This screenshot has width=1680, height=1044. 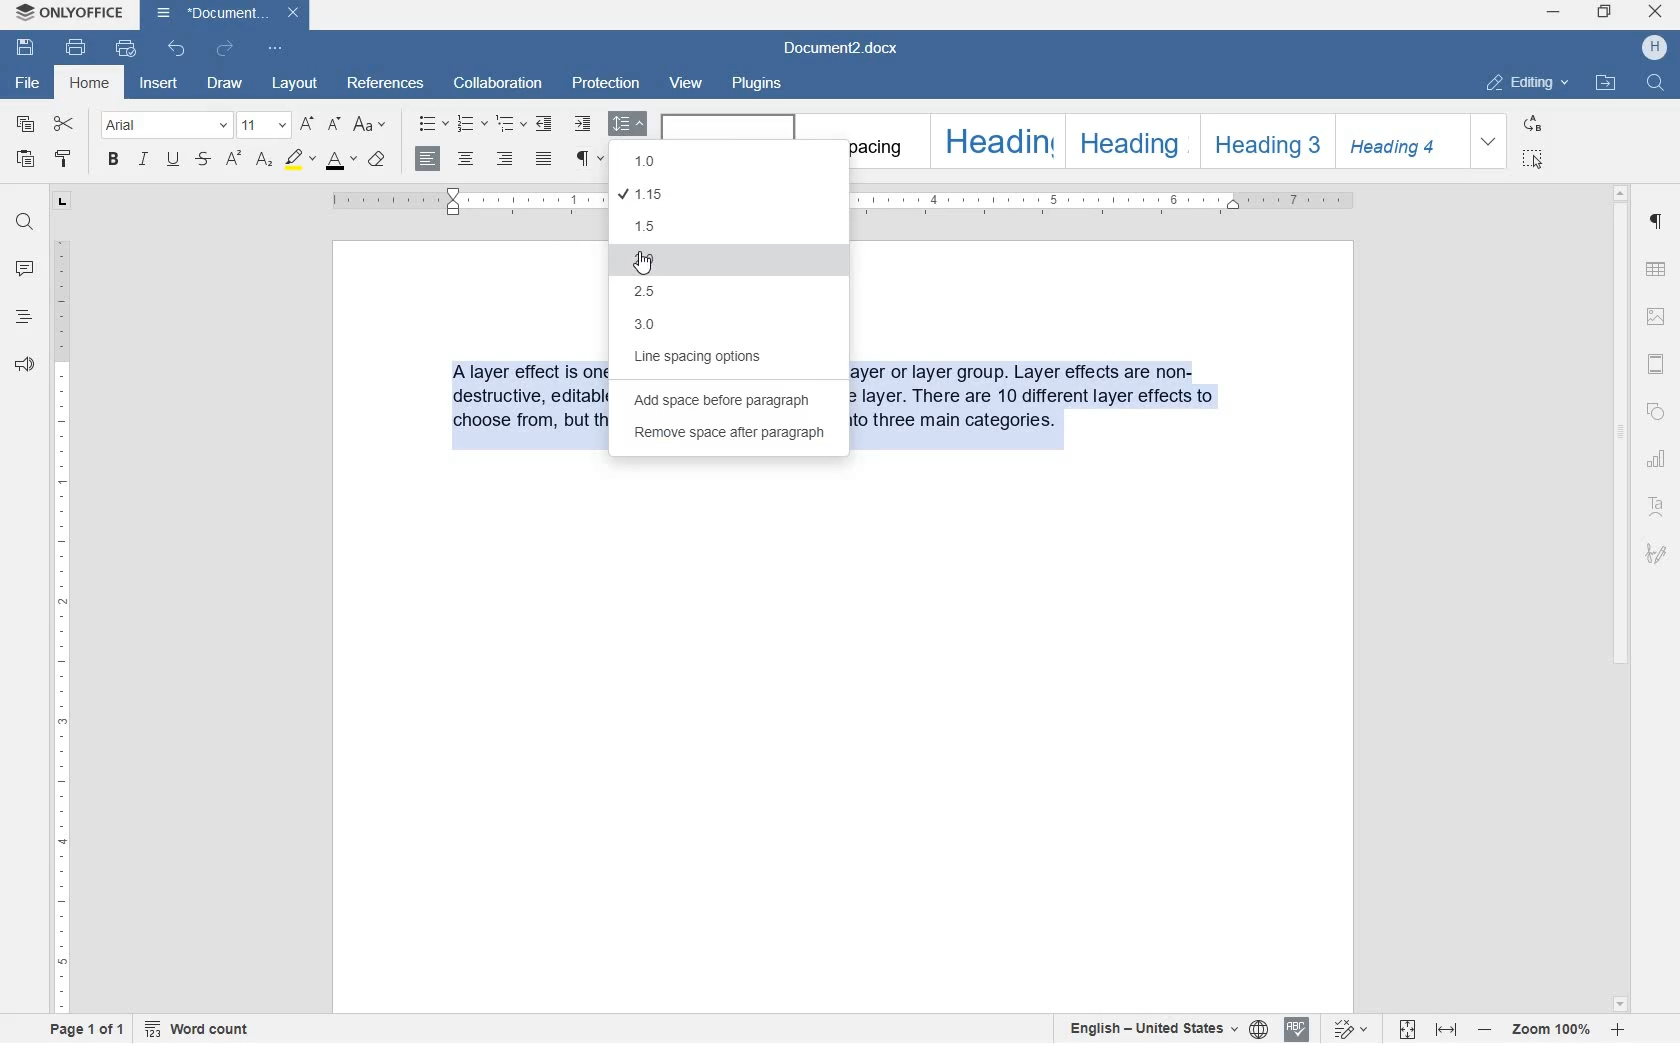 I want to click on font name, so click(x=164, y=126).